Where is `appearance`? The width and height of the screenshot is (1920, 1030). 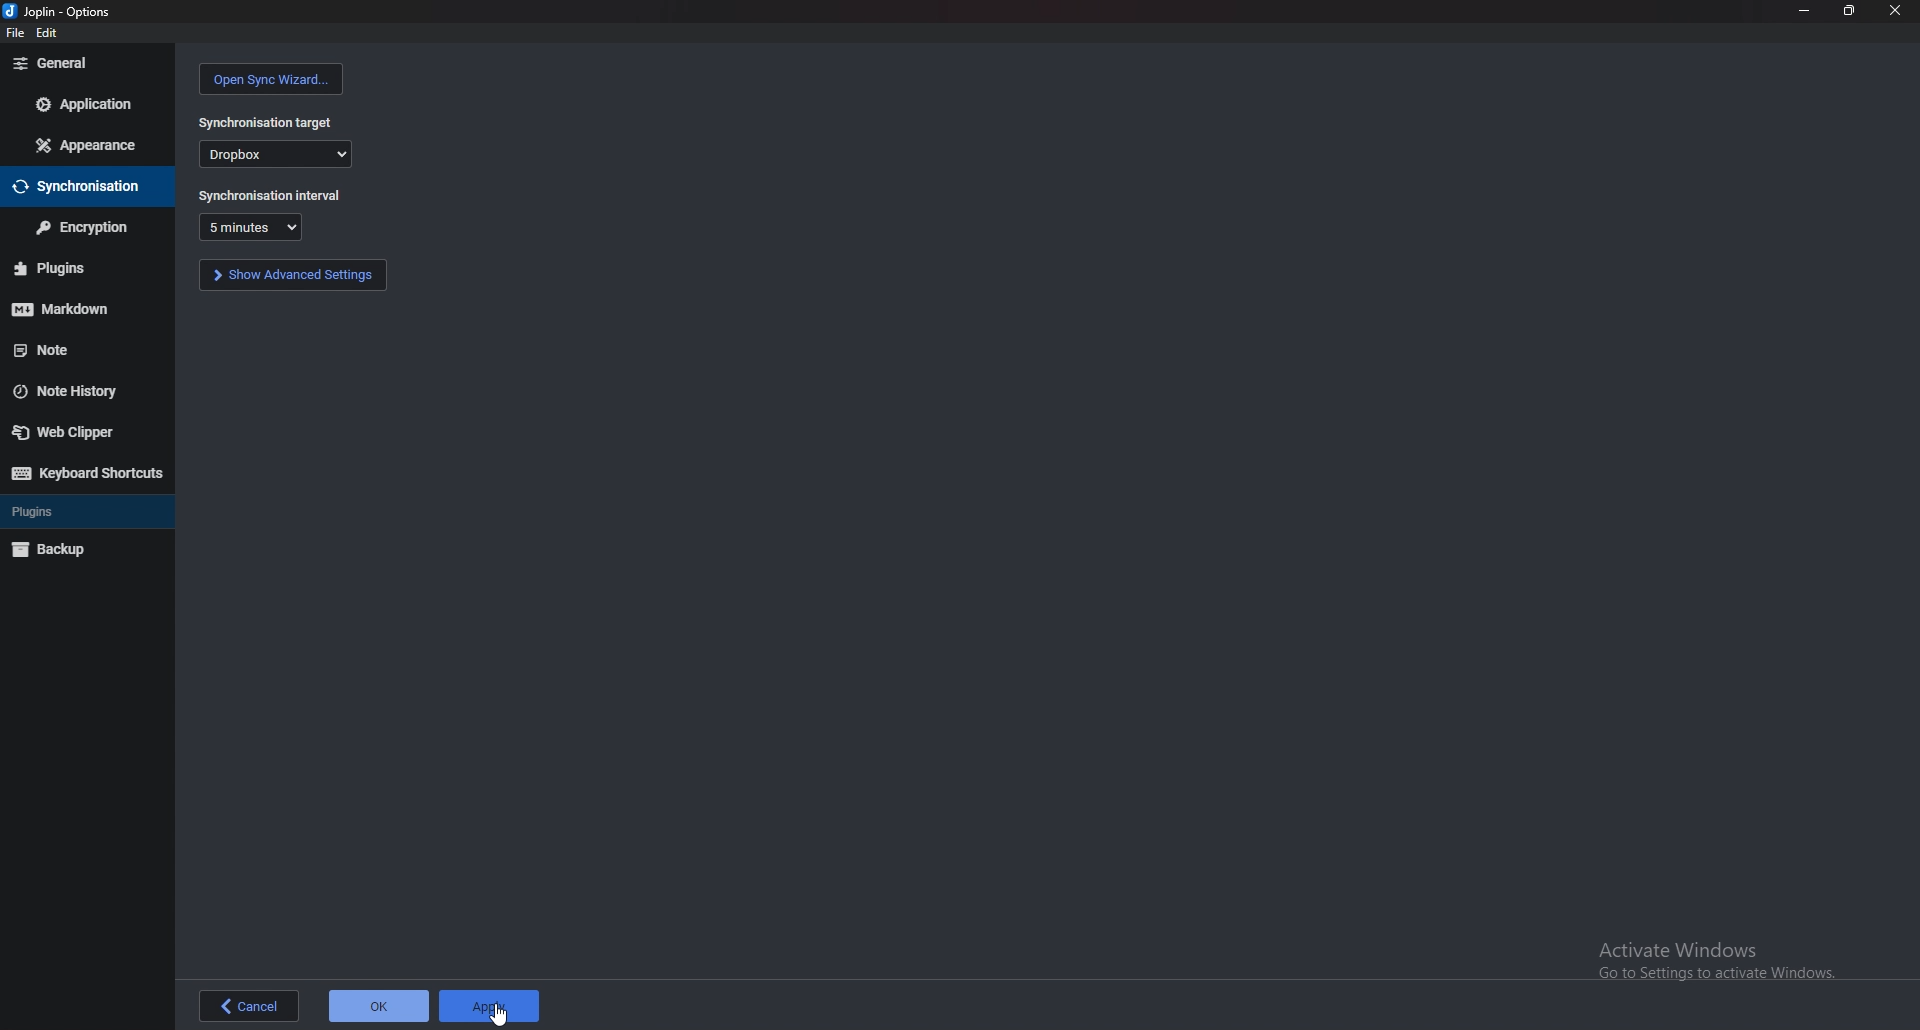
appearance is located at coordinates (87, 147).